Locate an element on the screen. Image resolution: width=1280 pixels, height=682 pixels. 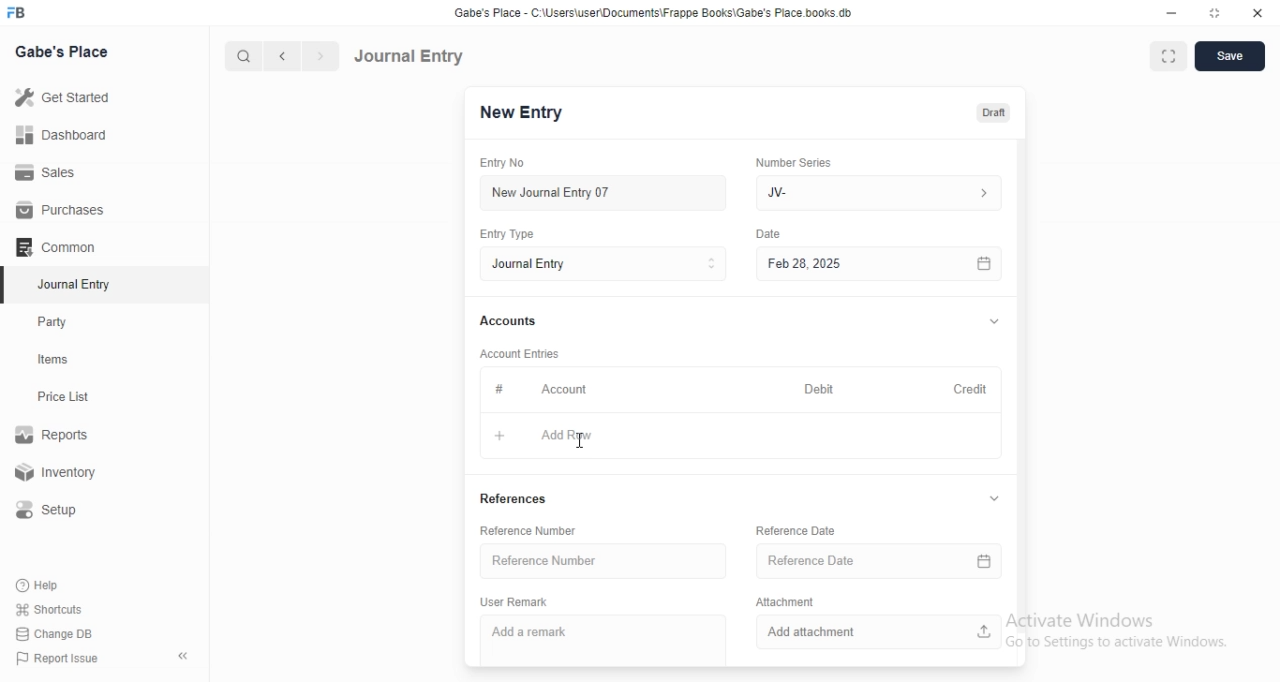
Feb 28, 2025 is located at coordinates (880, 265).